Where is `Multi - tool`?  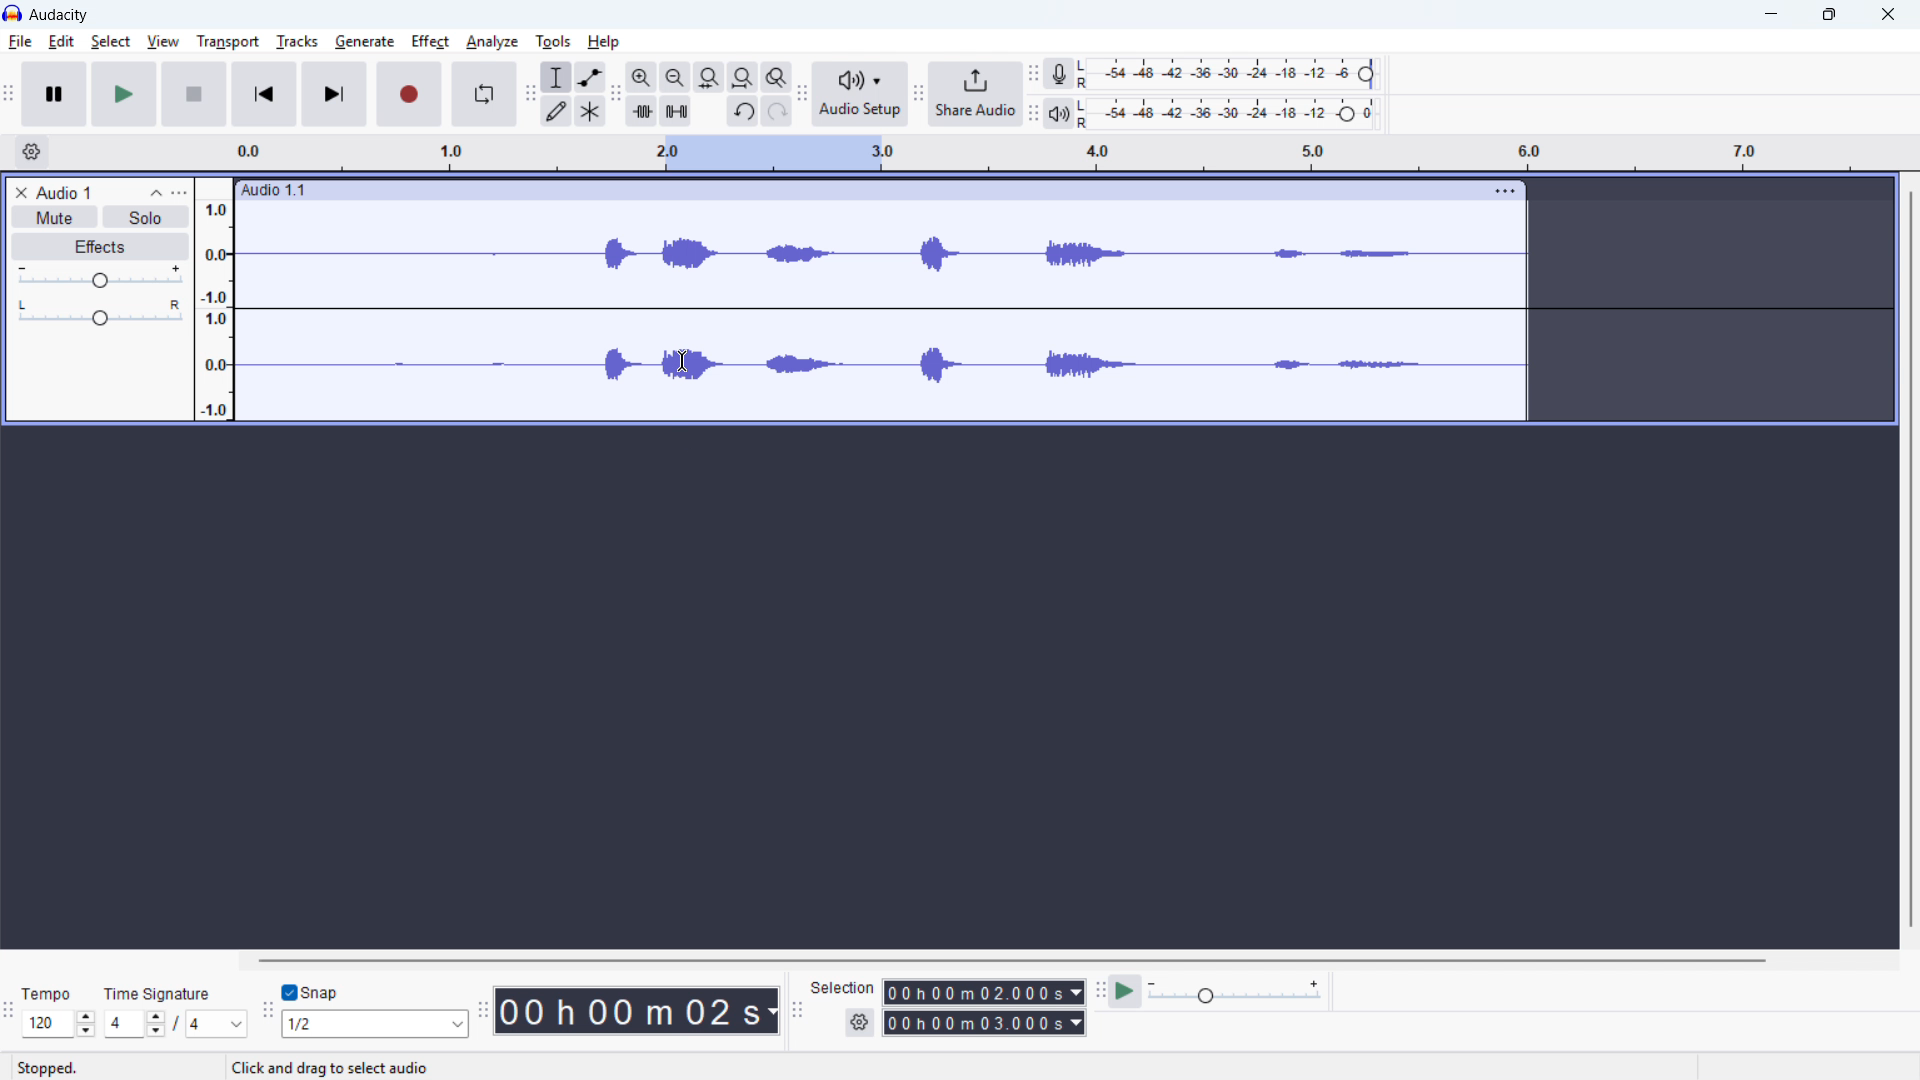
Multi - tool is located at coordinates (590, 111).